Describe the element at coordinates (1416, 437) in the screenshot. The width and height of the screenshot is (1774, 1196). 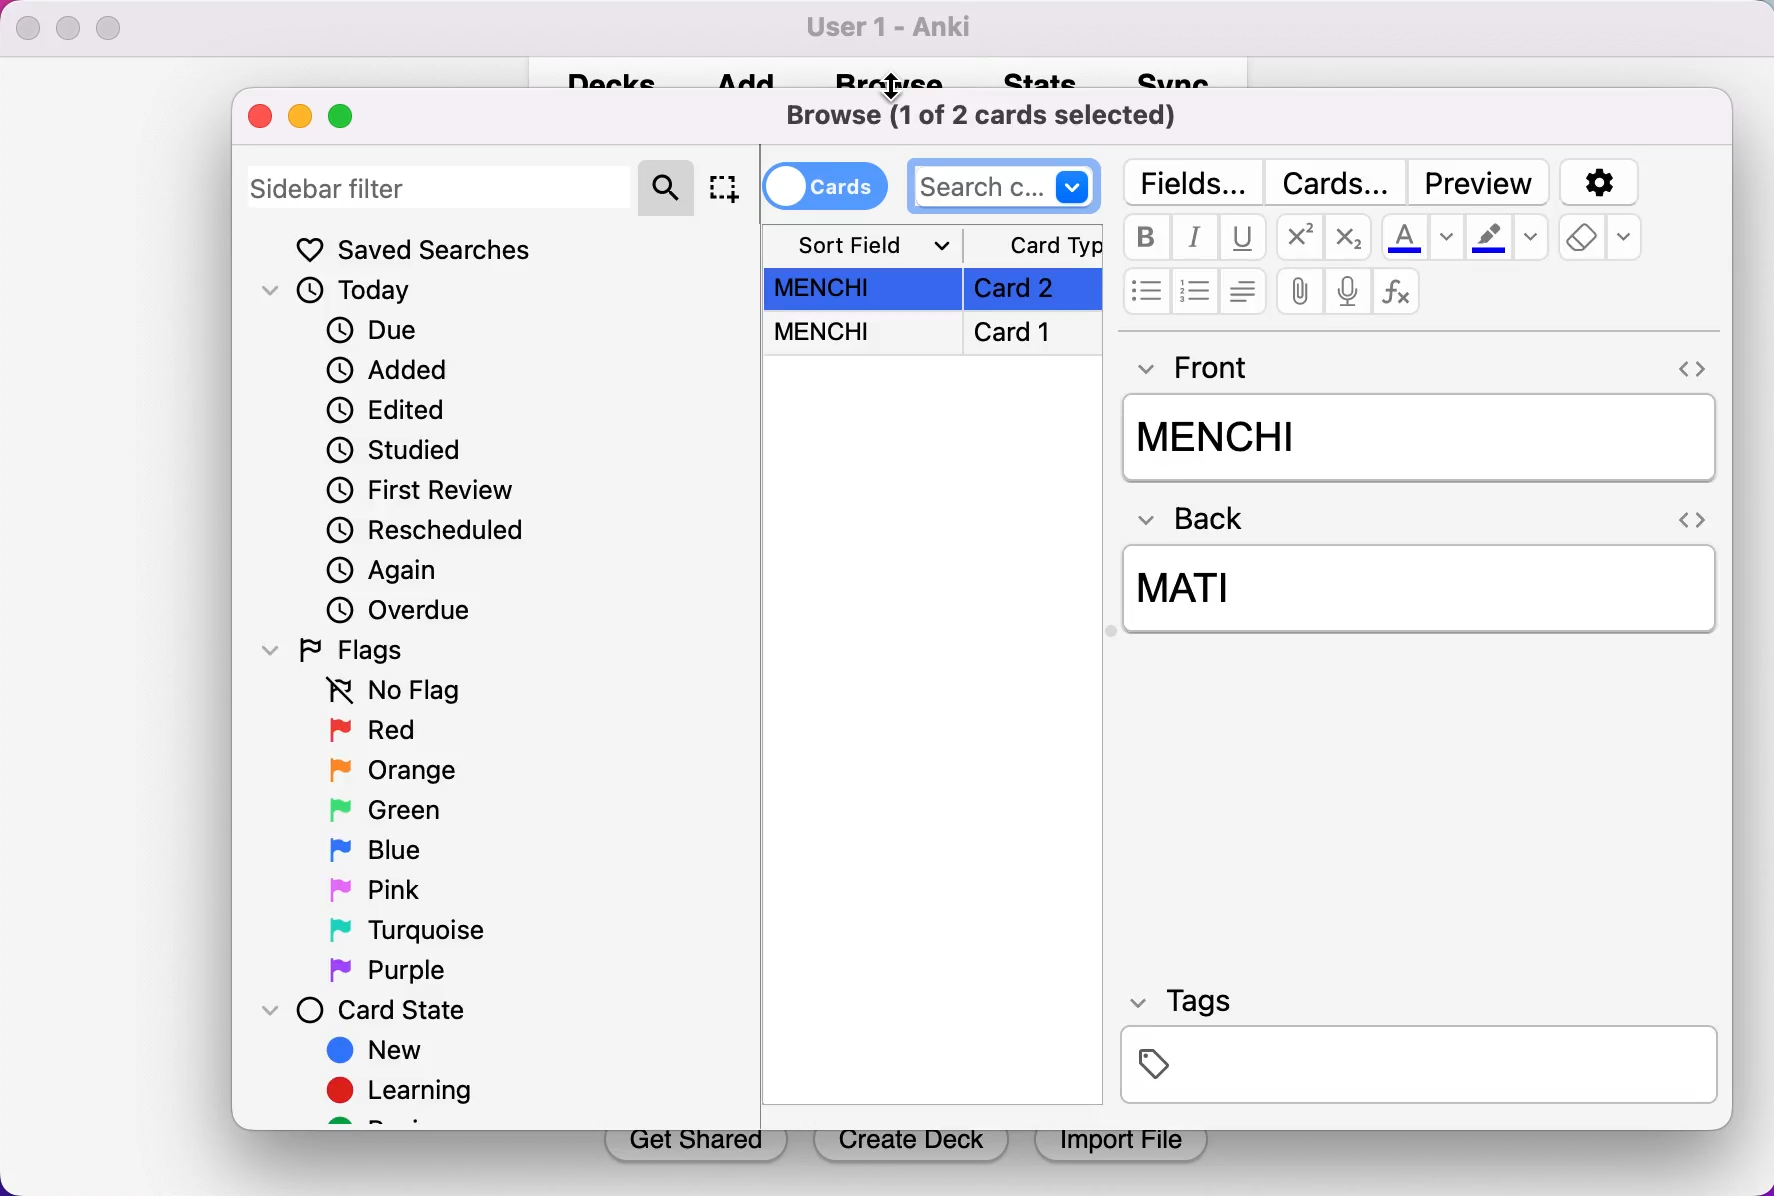
I see `Menchi` at that location.